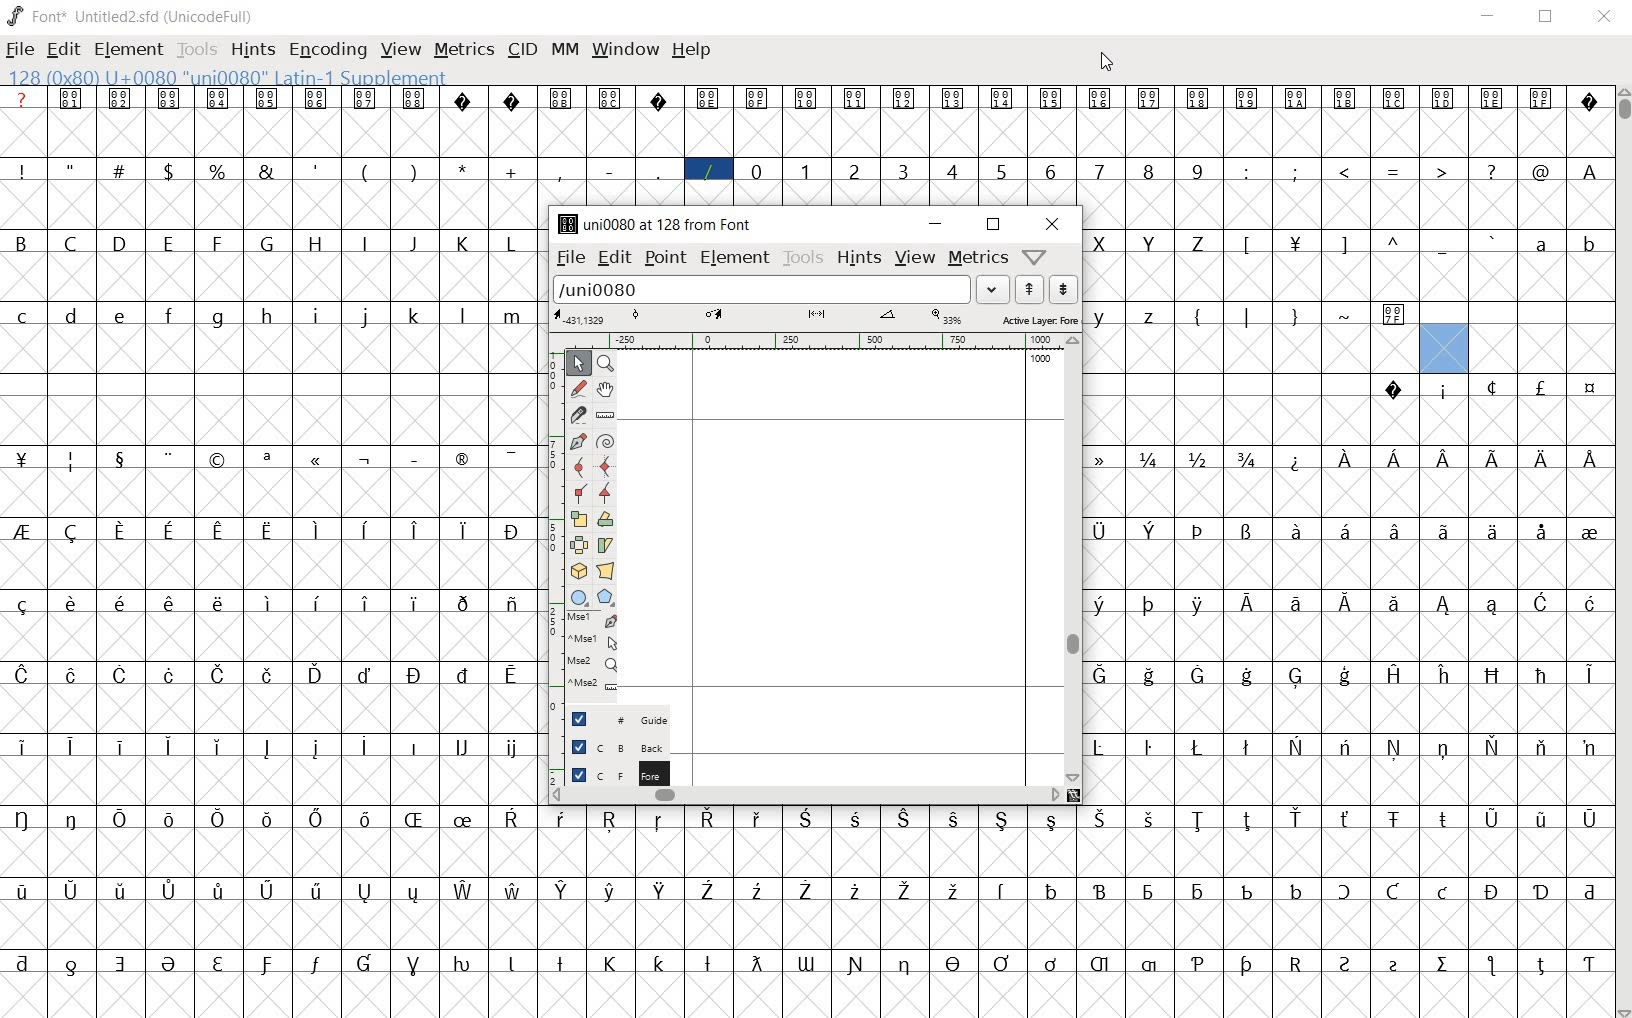 This screenshot has height=1018, width=1632. Describe the element at coordinates (72, 890) in the screenshot. I see `glyph` at that location.